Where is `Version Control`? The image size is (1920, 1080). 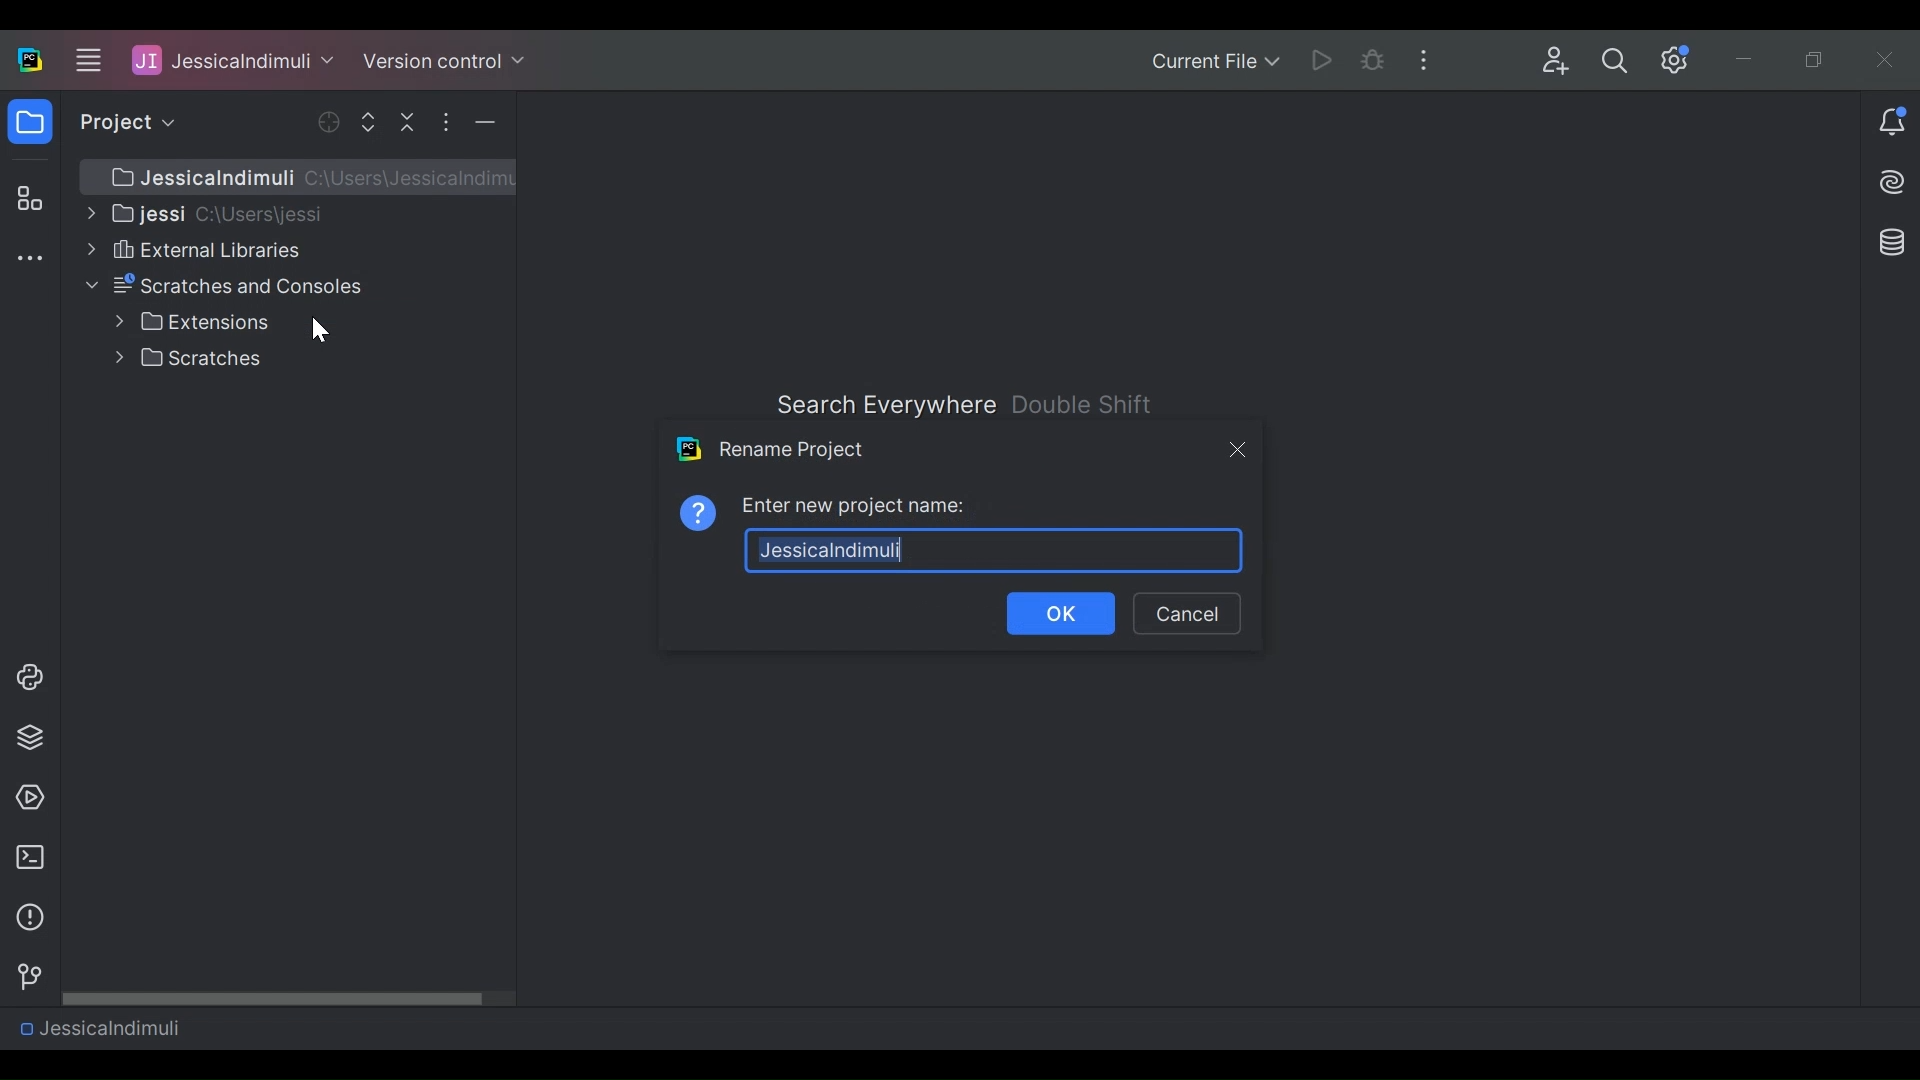 Version Control is located at coordinates (444, 59).